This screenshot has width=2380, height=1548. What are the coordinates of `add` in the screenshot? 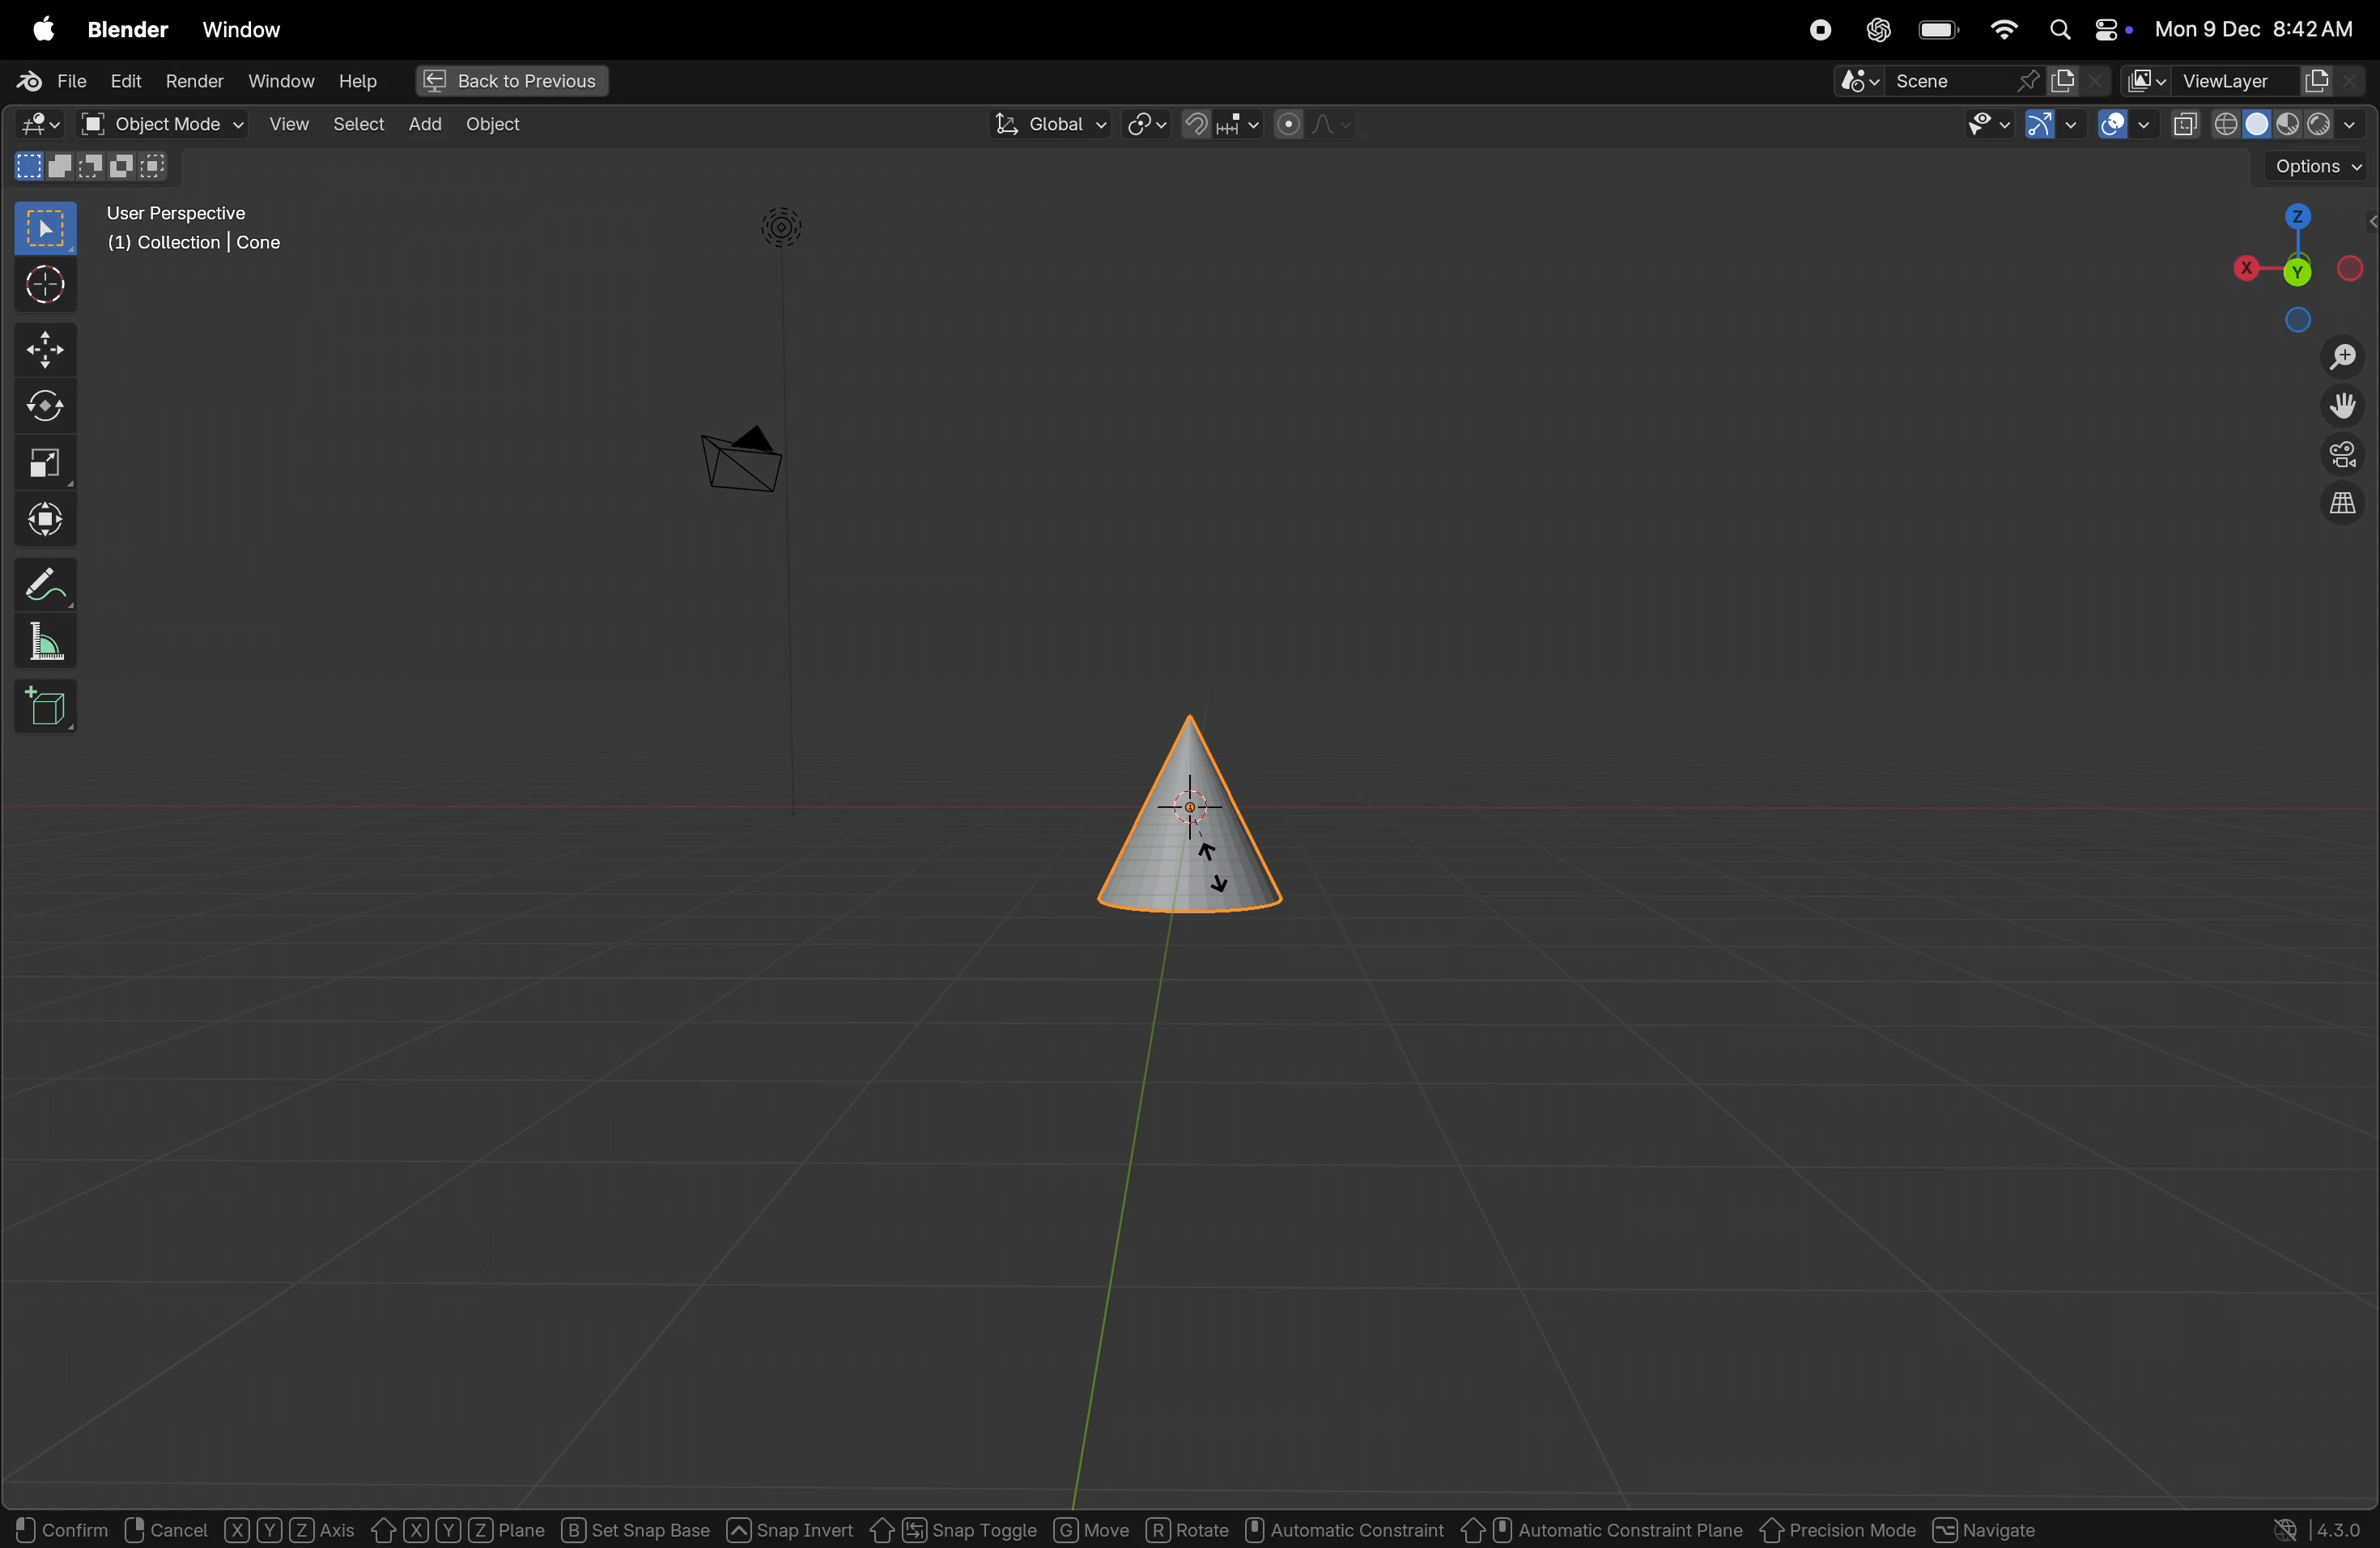 It's located at (427, 124).